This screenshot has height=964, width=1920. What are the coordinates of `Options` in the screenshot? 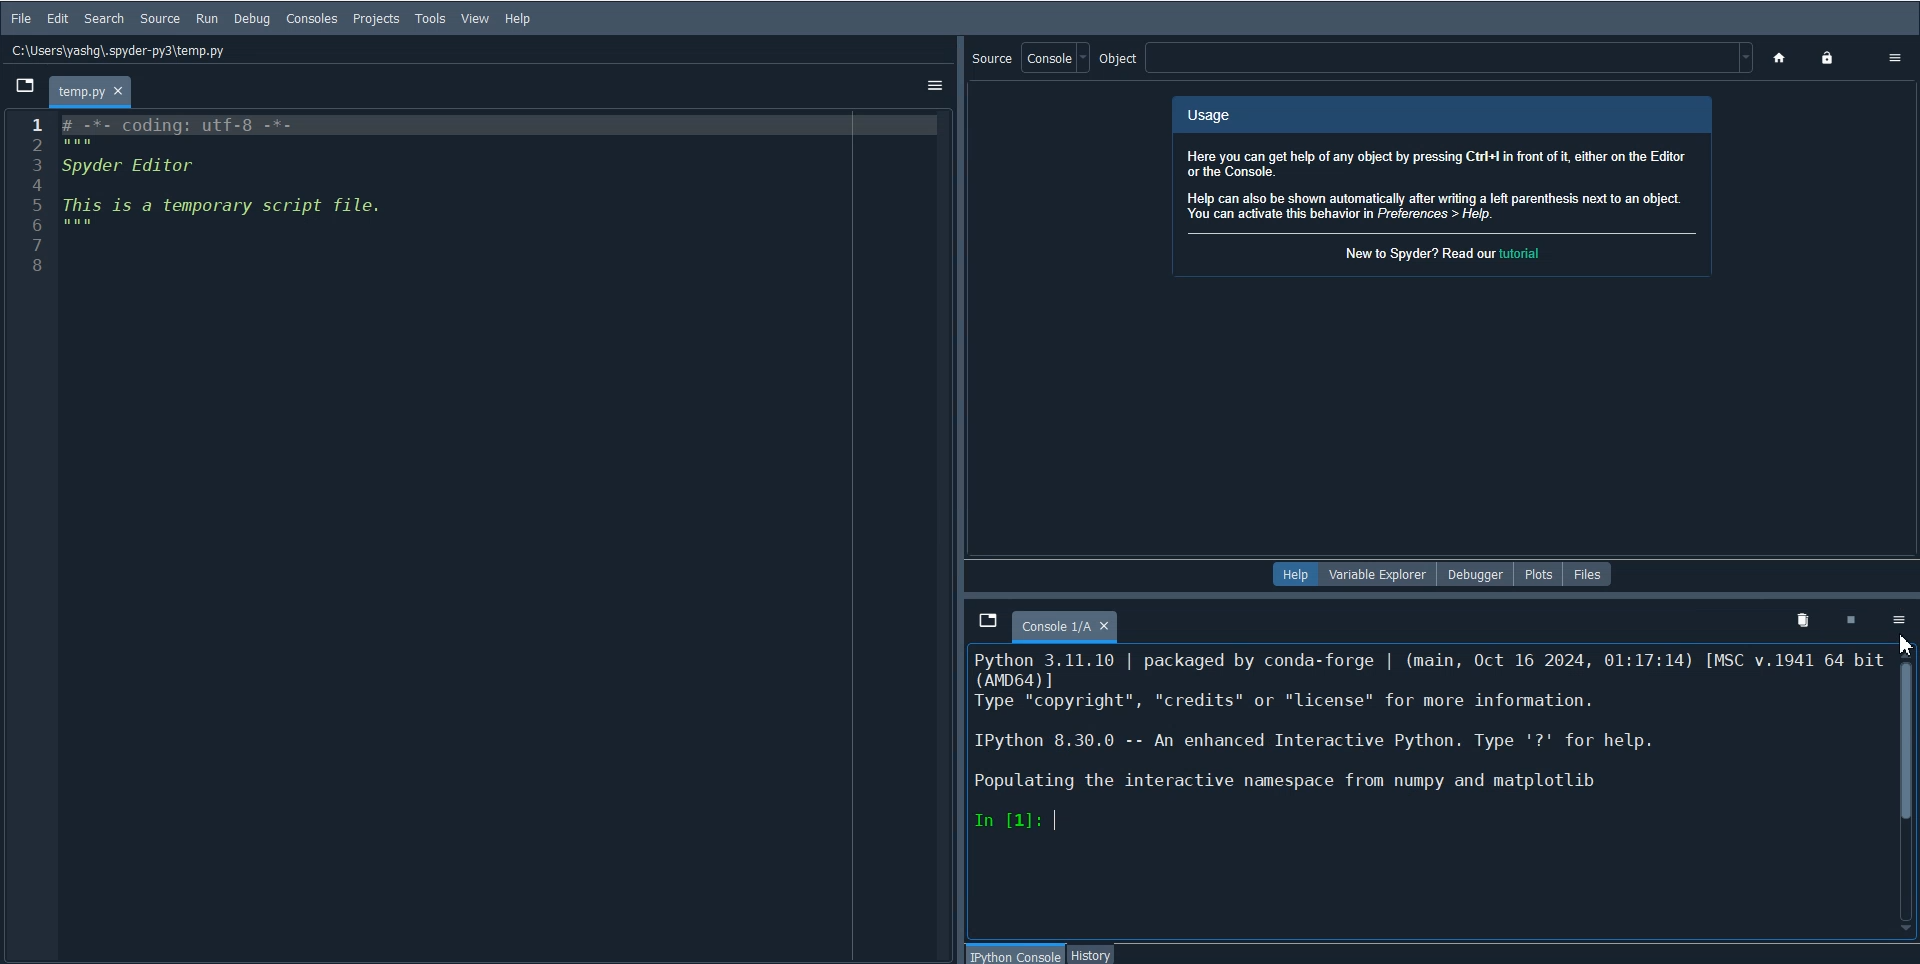 It's located at (1899, 621).